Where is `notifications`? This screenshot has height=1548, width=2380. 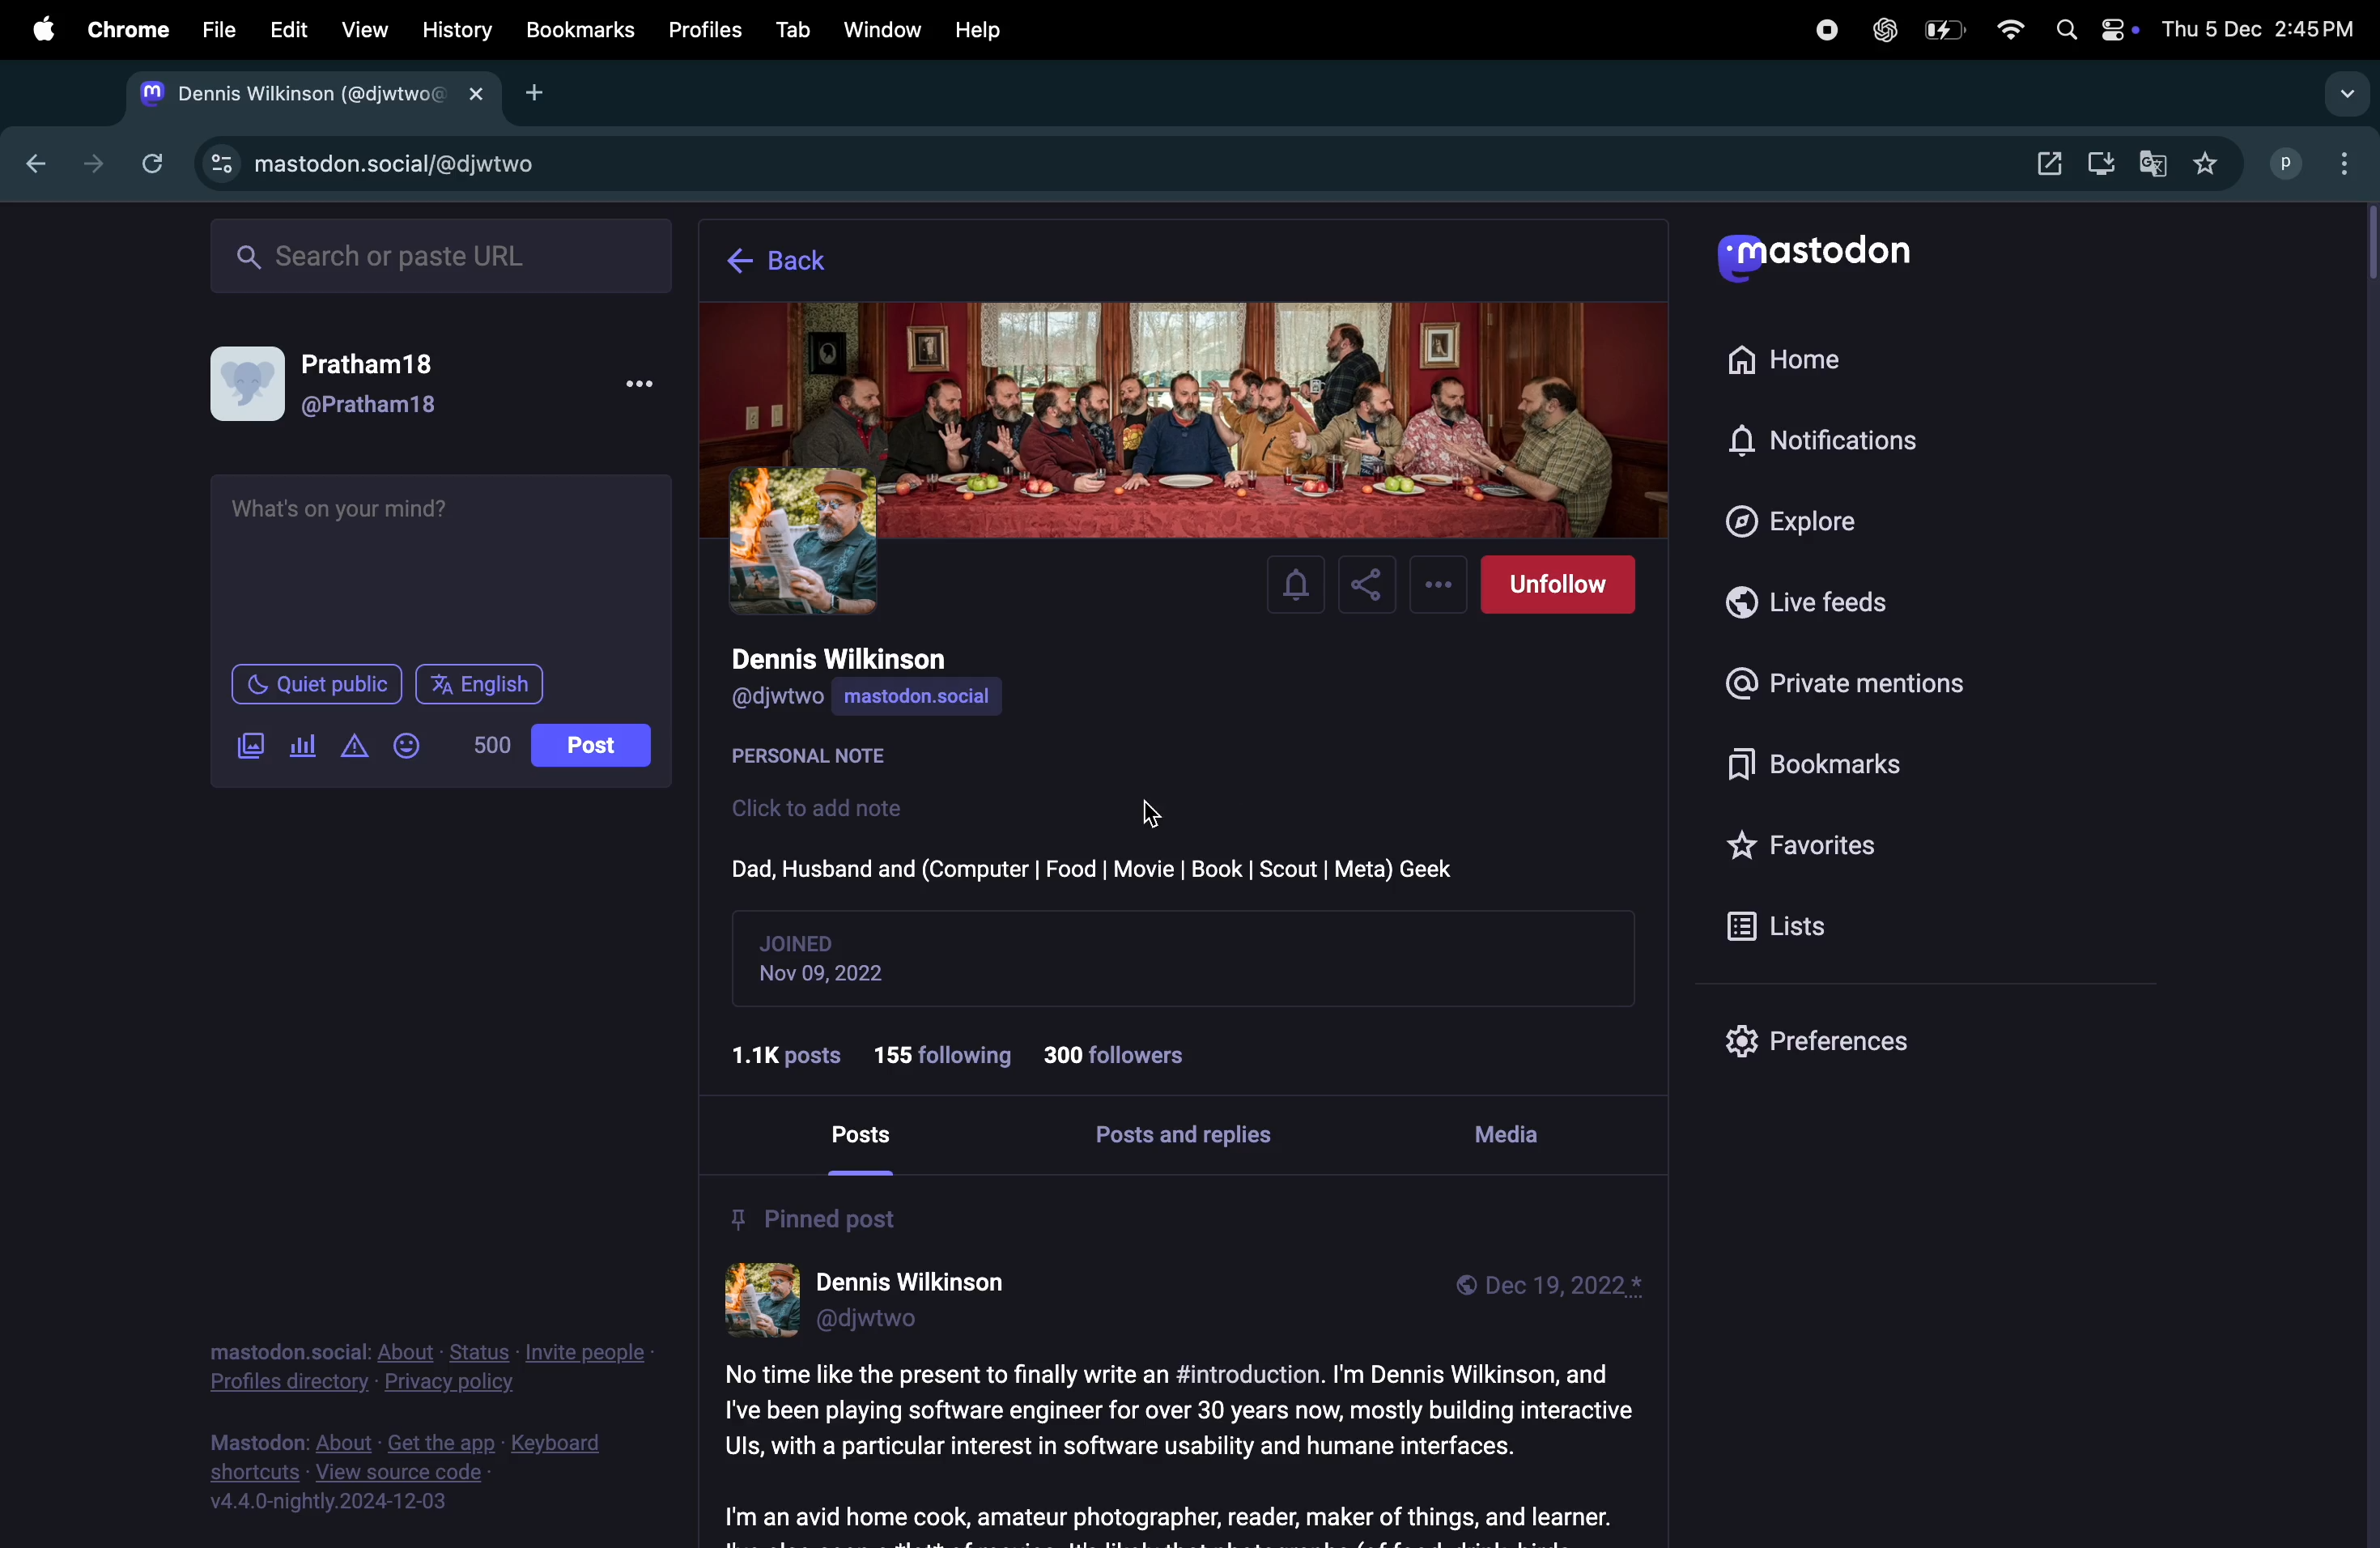
notifications is located at coordinates (1821, 440).